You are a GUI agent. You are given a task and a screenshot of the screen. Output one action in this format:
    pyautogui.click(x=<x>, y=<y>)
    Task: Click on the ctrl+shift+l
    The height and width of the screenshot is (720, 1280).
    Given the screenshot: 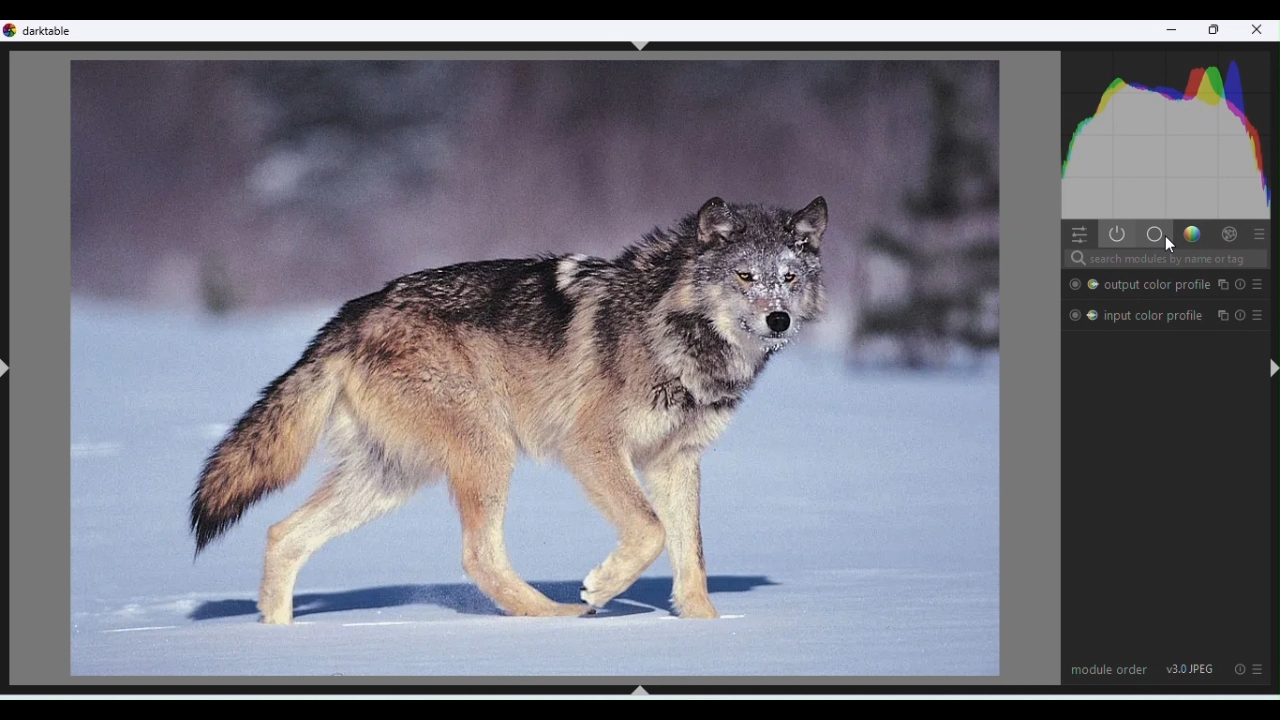 What is the action you would take?
    pyautogui.click(x=8, y=369)
    